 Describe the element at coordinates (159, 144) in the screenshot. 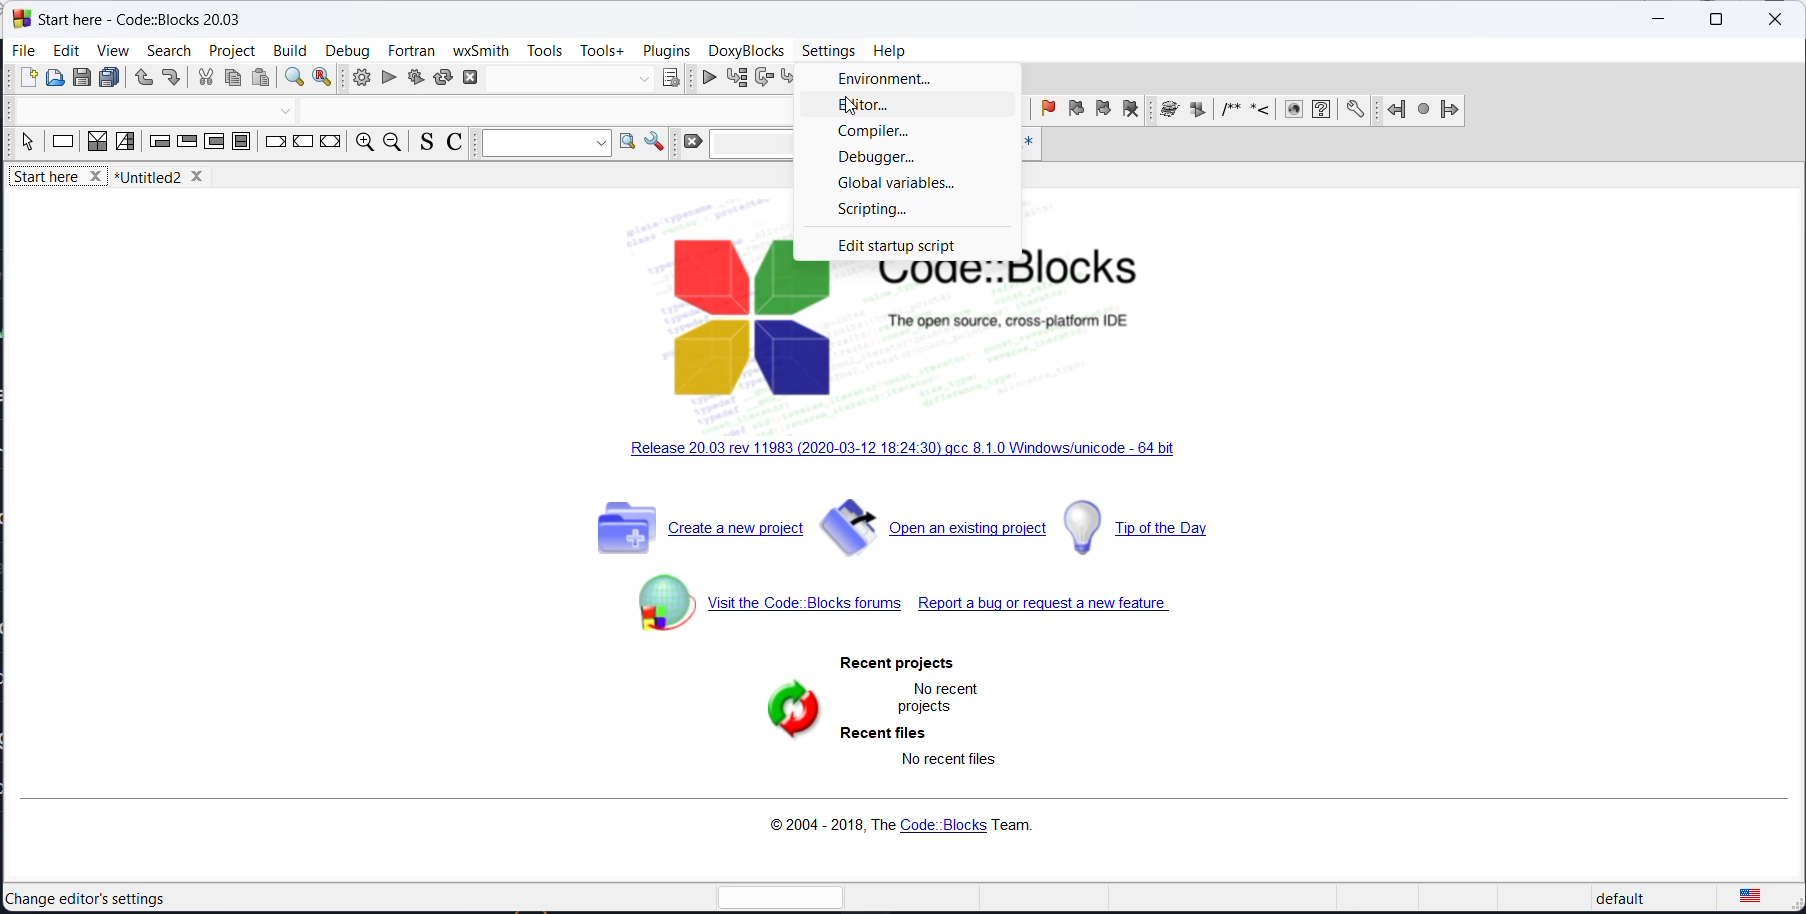

I see `entry condition loop` at that location.